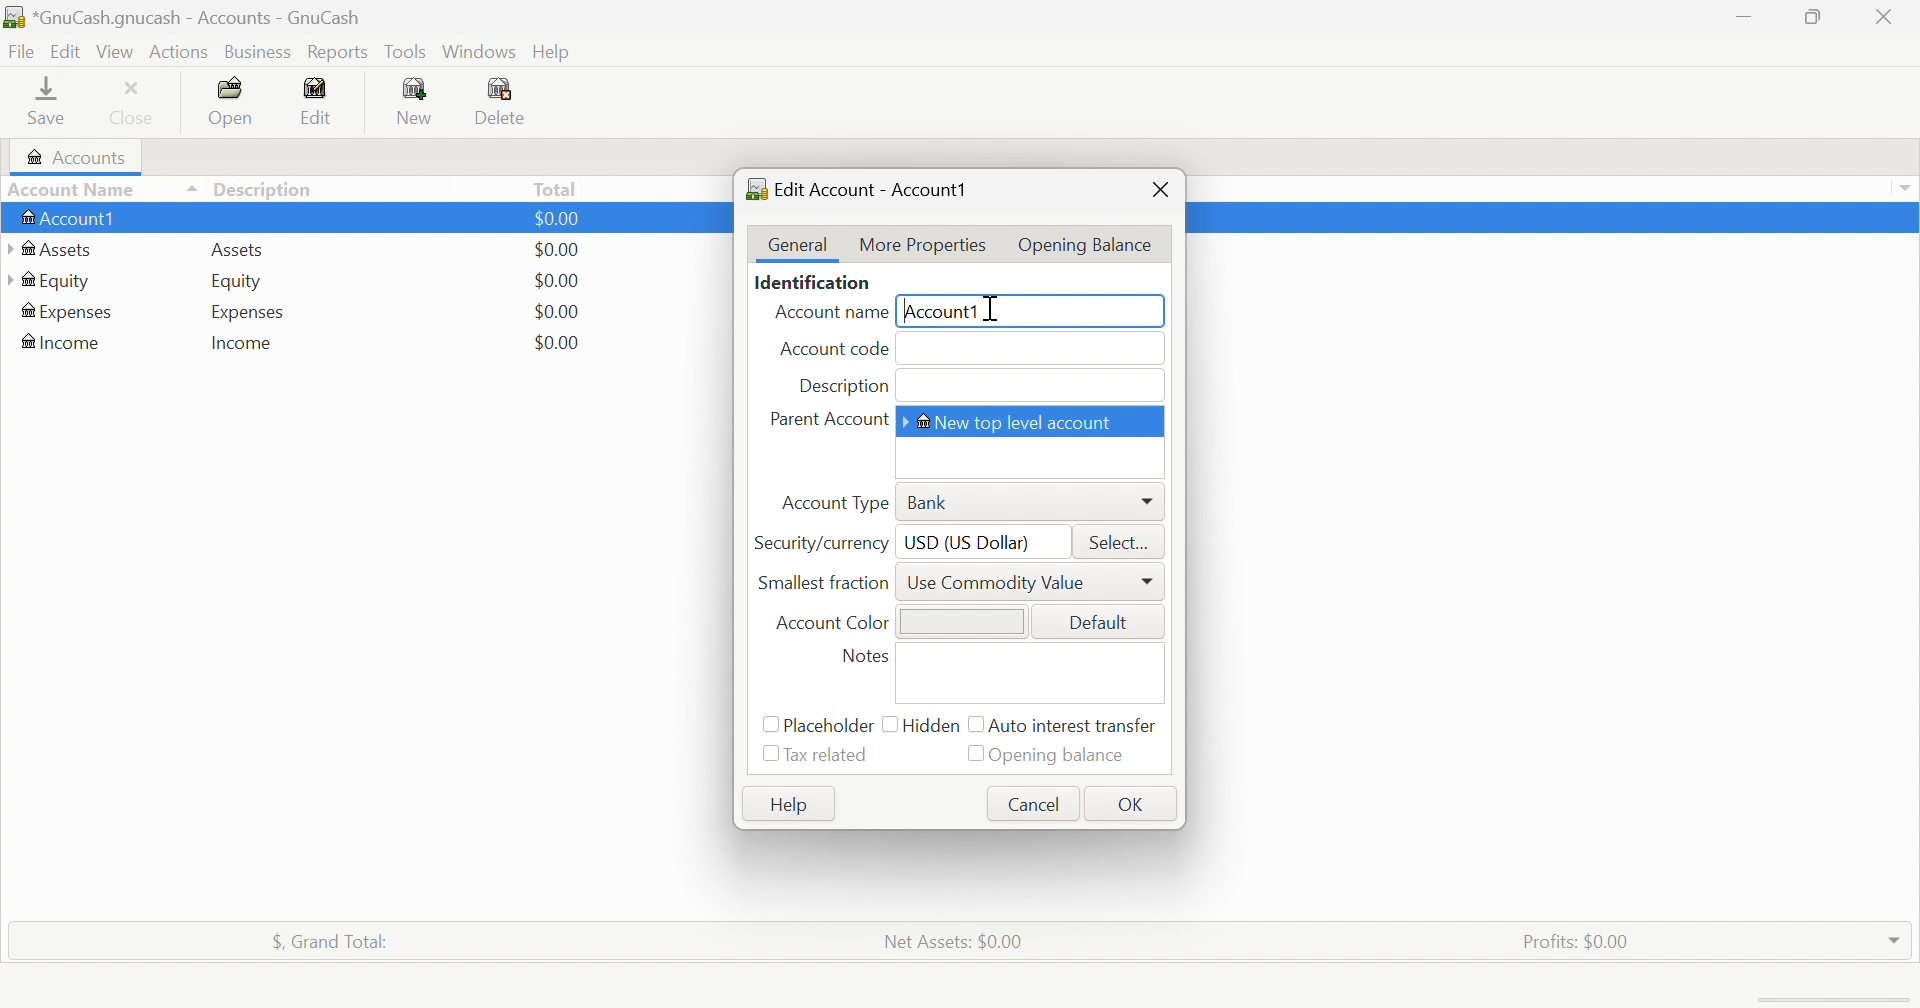  What do you see at coordinates (329, 942) in the screenshot?
I see `$, Grand Total:` at bounding box center [329, 942].